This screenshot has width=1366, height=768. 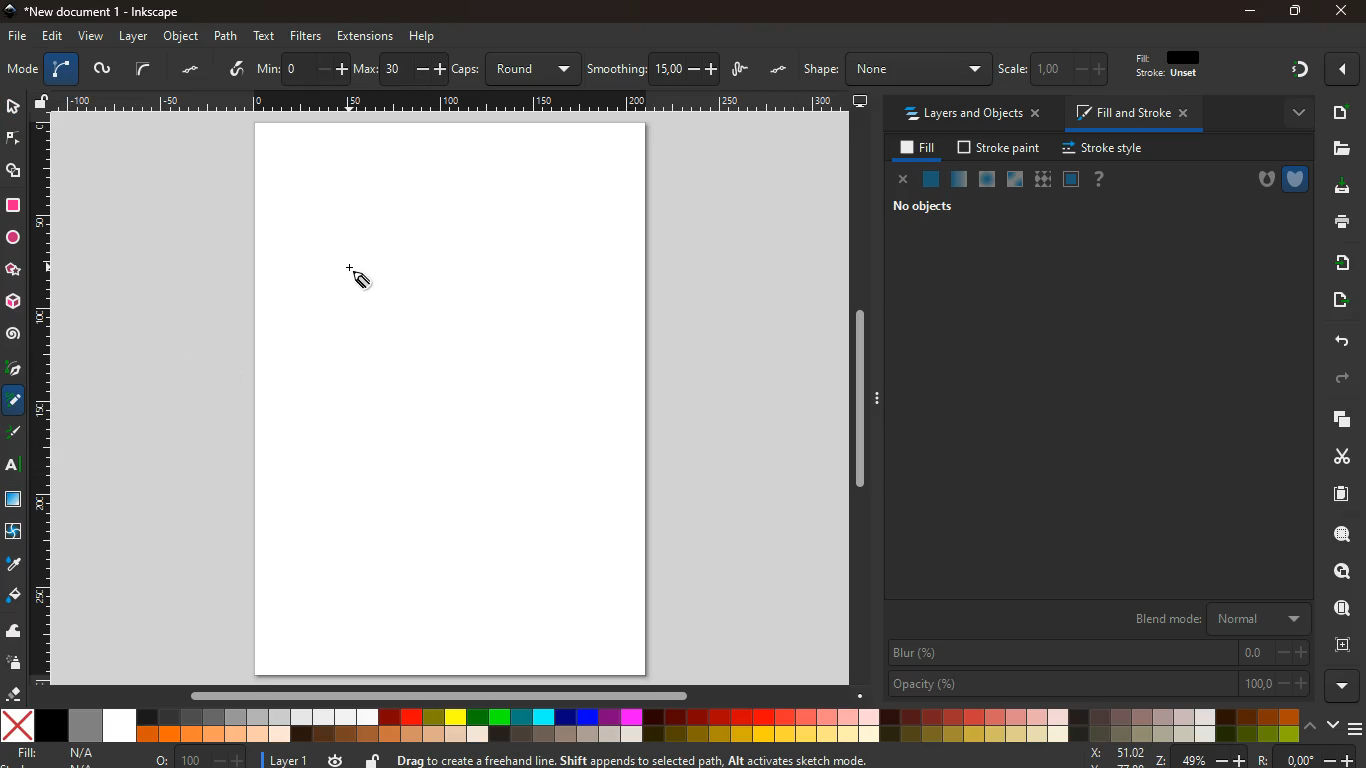 What do you see at coordinates (784, 67) in the screenshot?
I see `unlock` at bounding box center [784, 67].